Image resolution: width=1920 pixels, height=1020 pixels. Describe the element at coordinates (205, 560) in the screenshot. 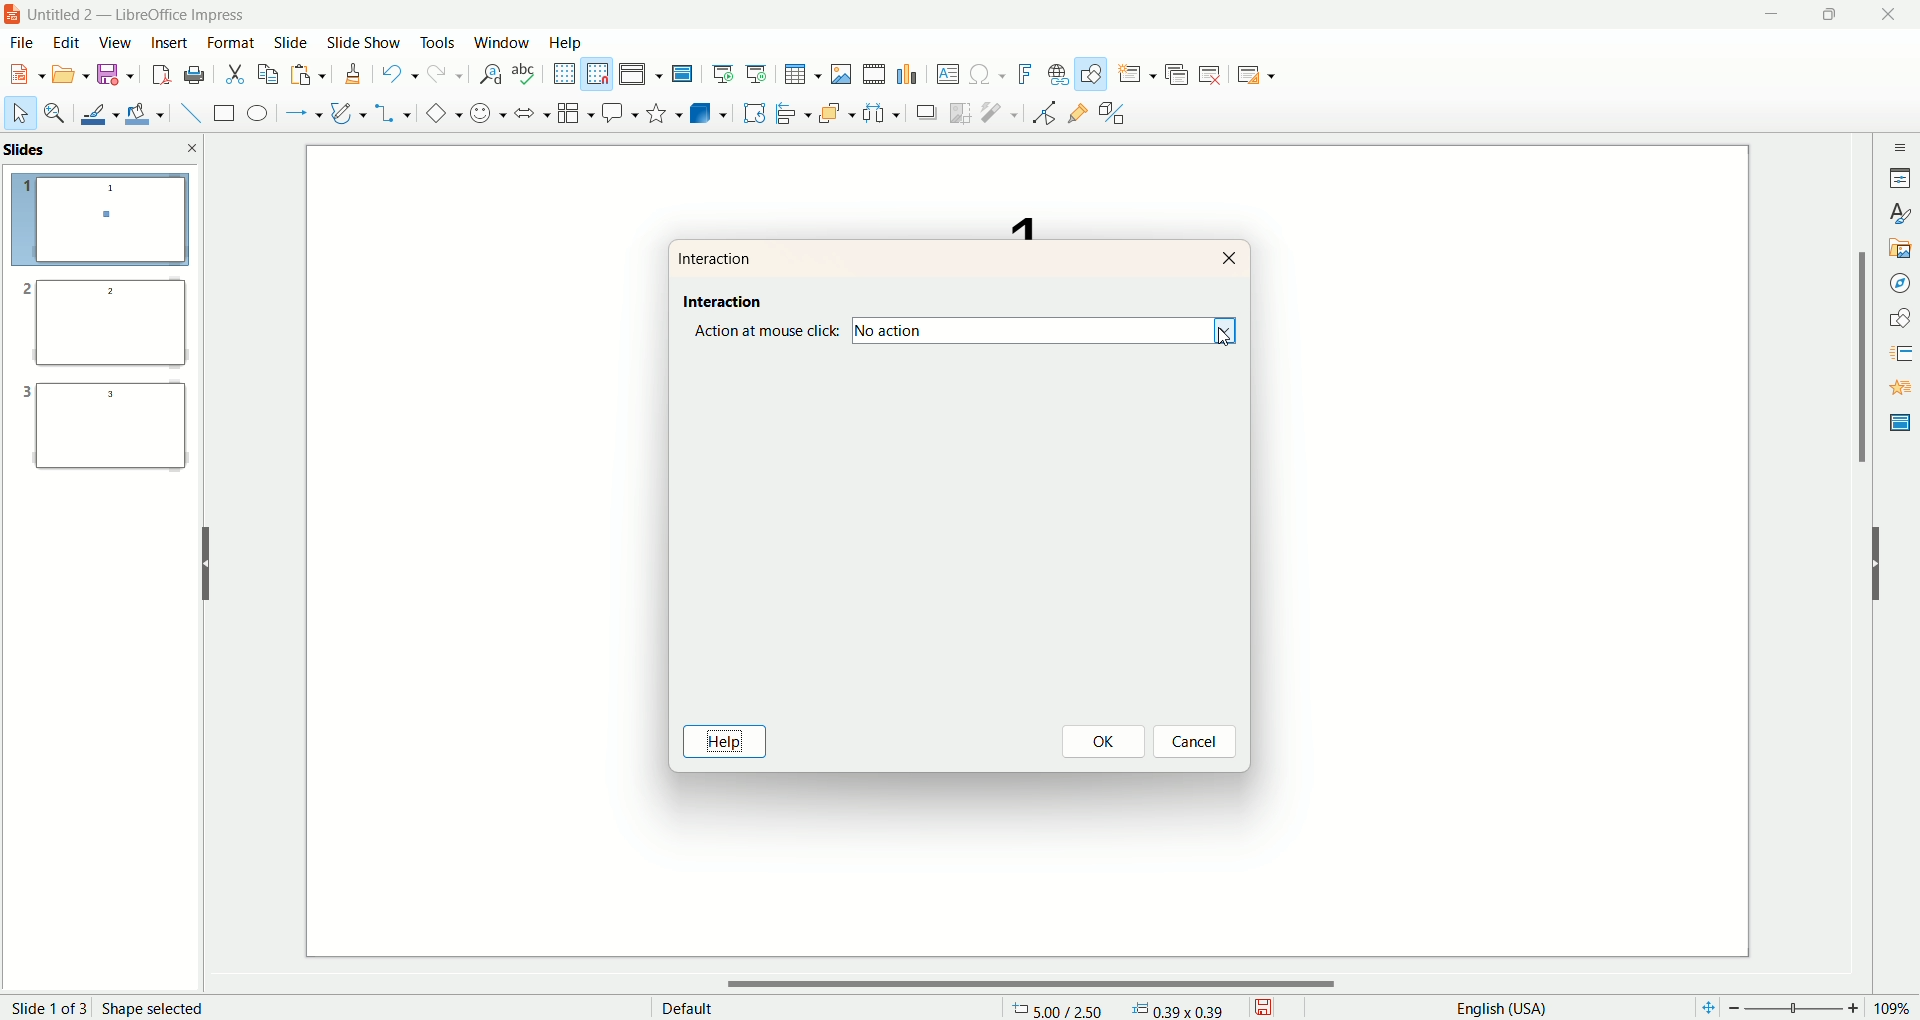

I see `hide` at that location.